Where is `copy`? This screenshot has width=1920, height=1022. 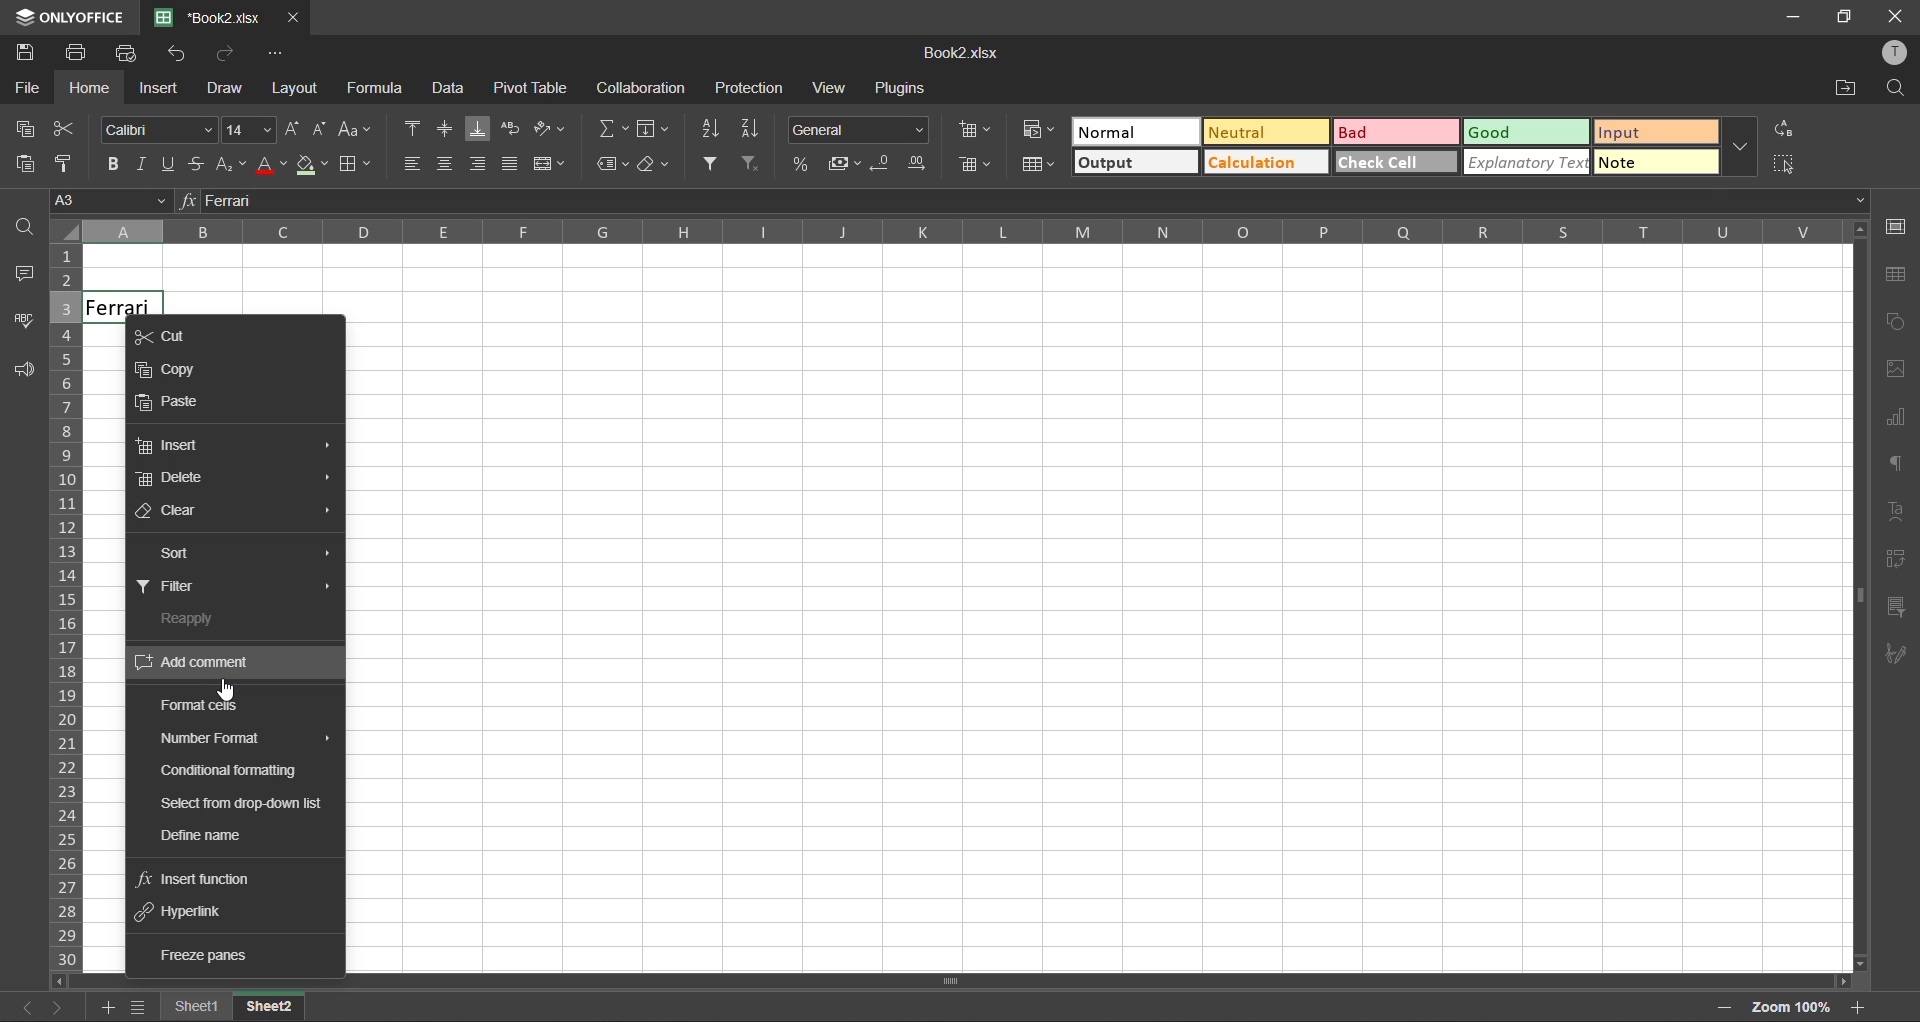 copy is located at coordinates (24, 131).